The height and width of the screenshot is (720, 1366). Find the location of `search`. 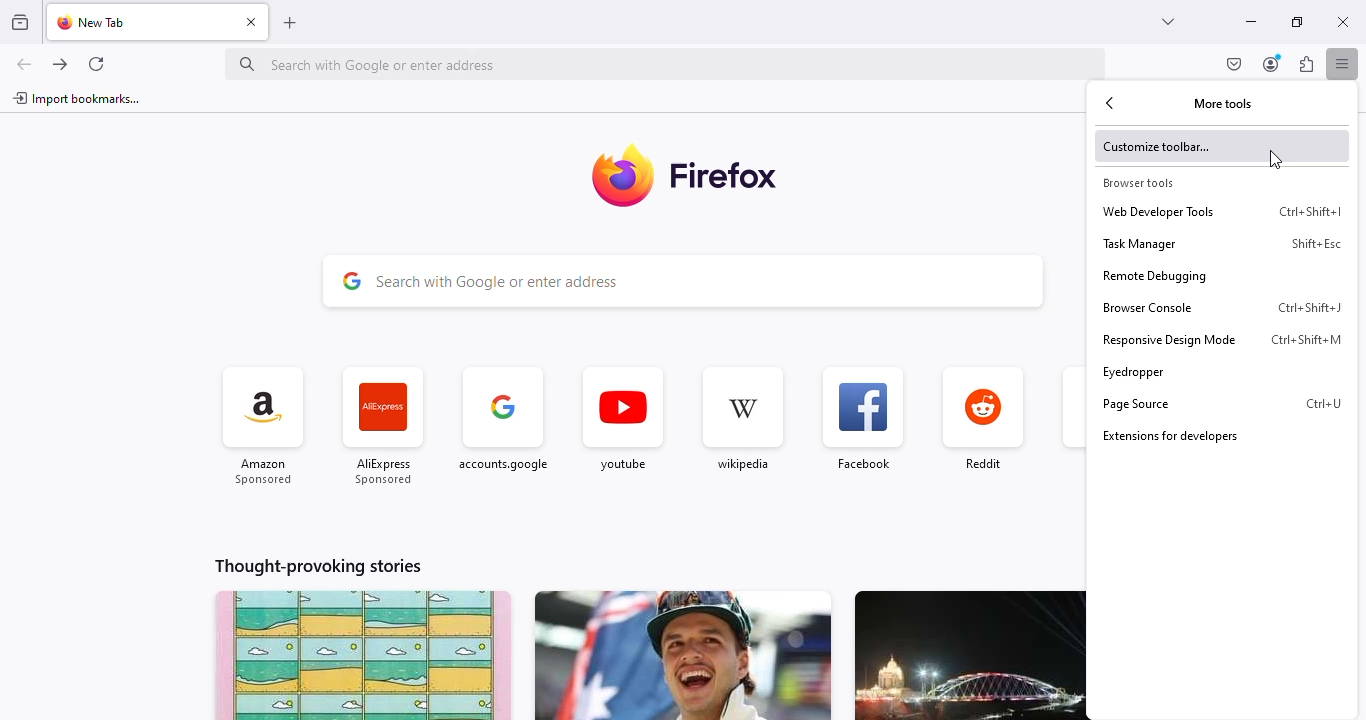

search is located at coordinates (683, 282).